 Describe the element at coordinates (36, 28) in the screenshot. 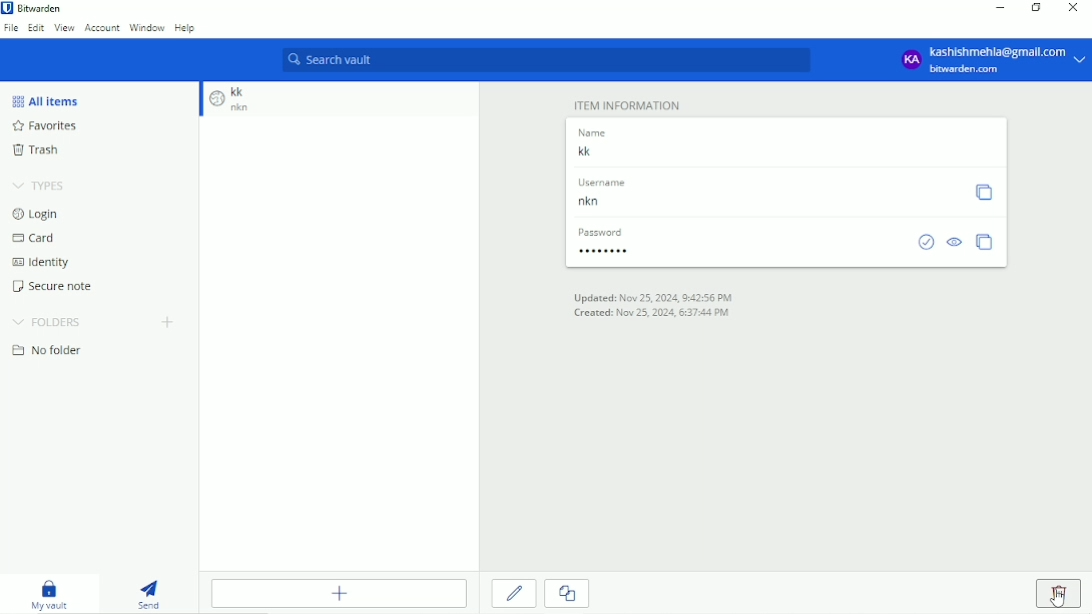

I see `Edit` at that location.